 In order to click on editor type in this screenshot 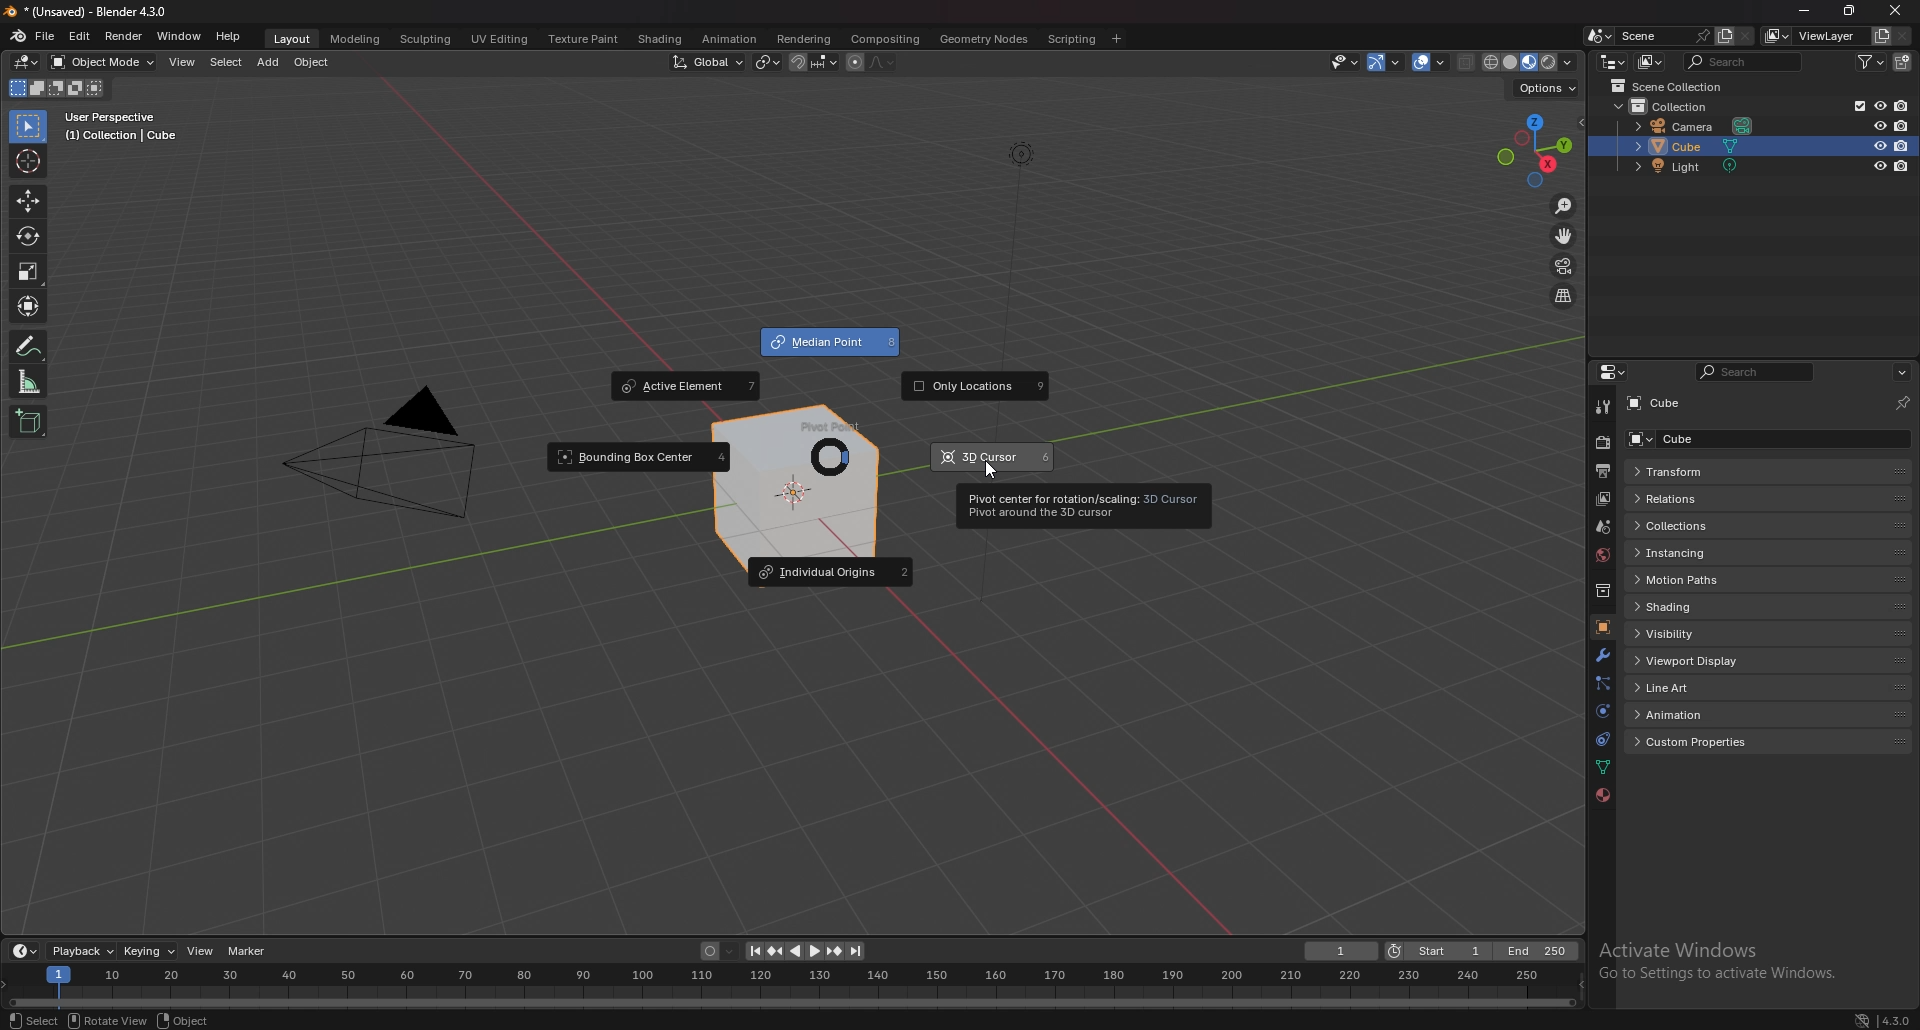, I will do `click(25, 62)`.